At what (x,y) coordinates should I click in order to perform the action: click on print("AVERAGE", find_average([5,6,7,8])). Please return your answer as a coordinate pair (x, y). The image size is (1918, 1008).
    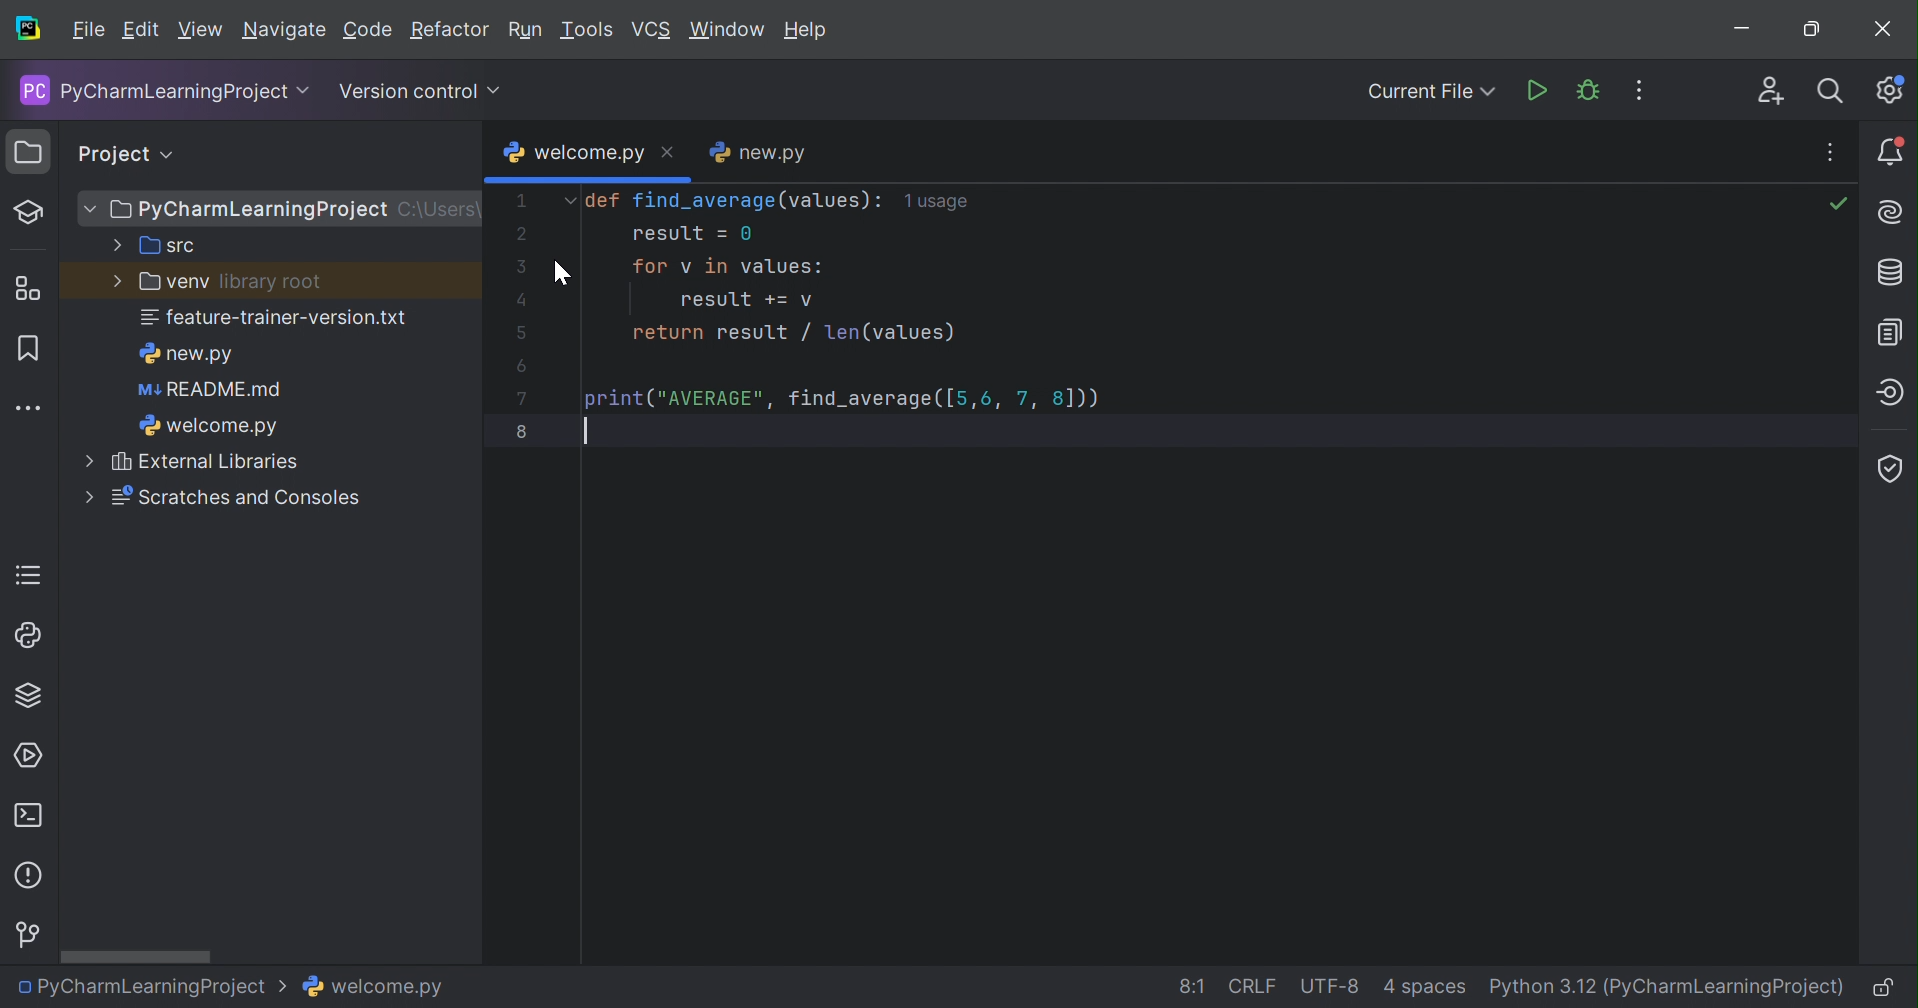
    Looking at the image, I should click on (843, 397).